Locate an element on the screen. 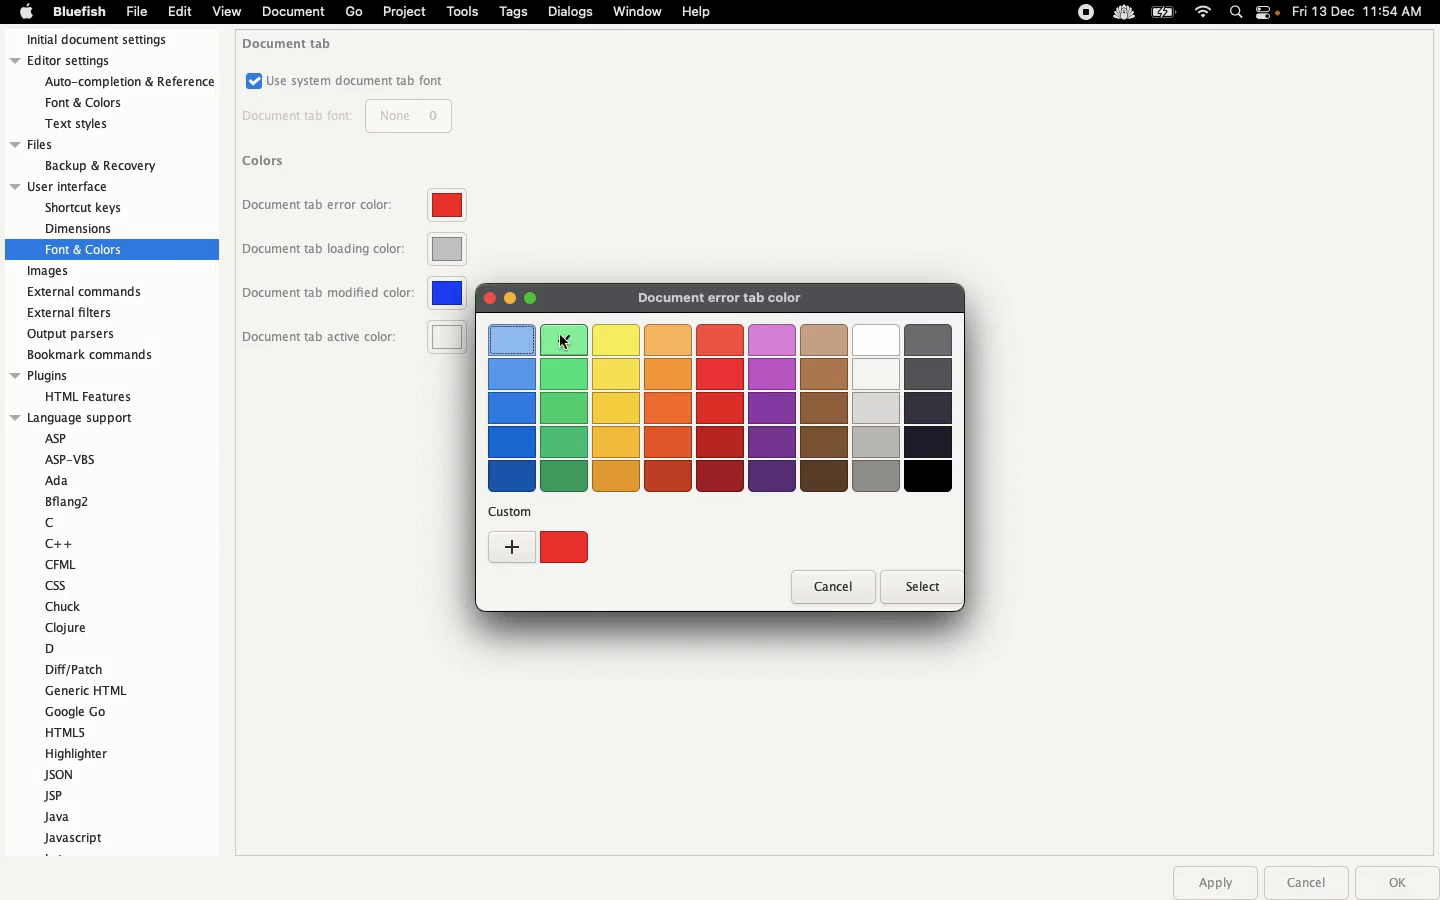 The width and height of the screenshot is (1440, 900). Document tab font is located at coordinates (346, 117).